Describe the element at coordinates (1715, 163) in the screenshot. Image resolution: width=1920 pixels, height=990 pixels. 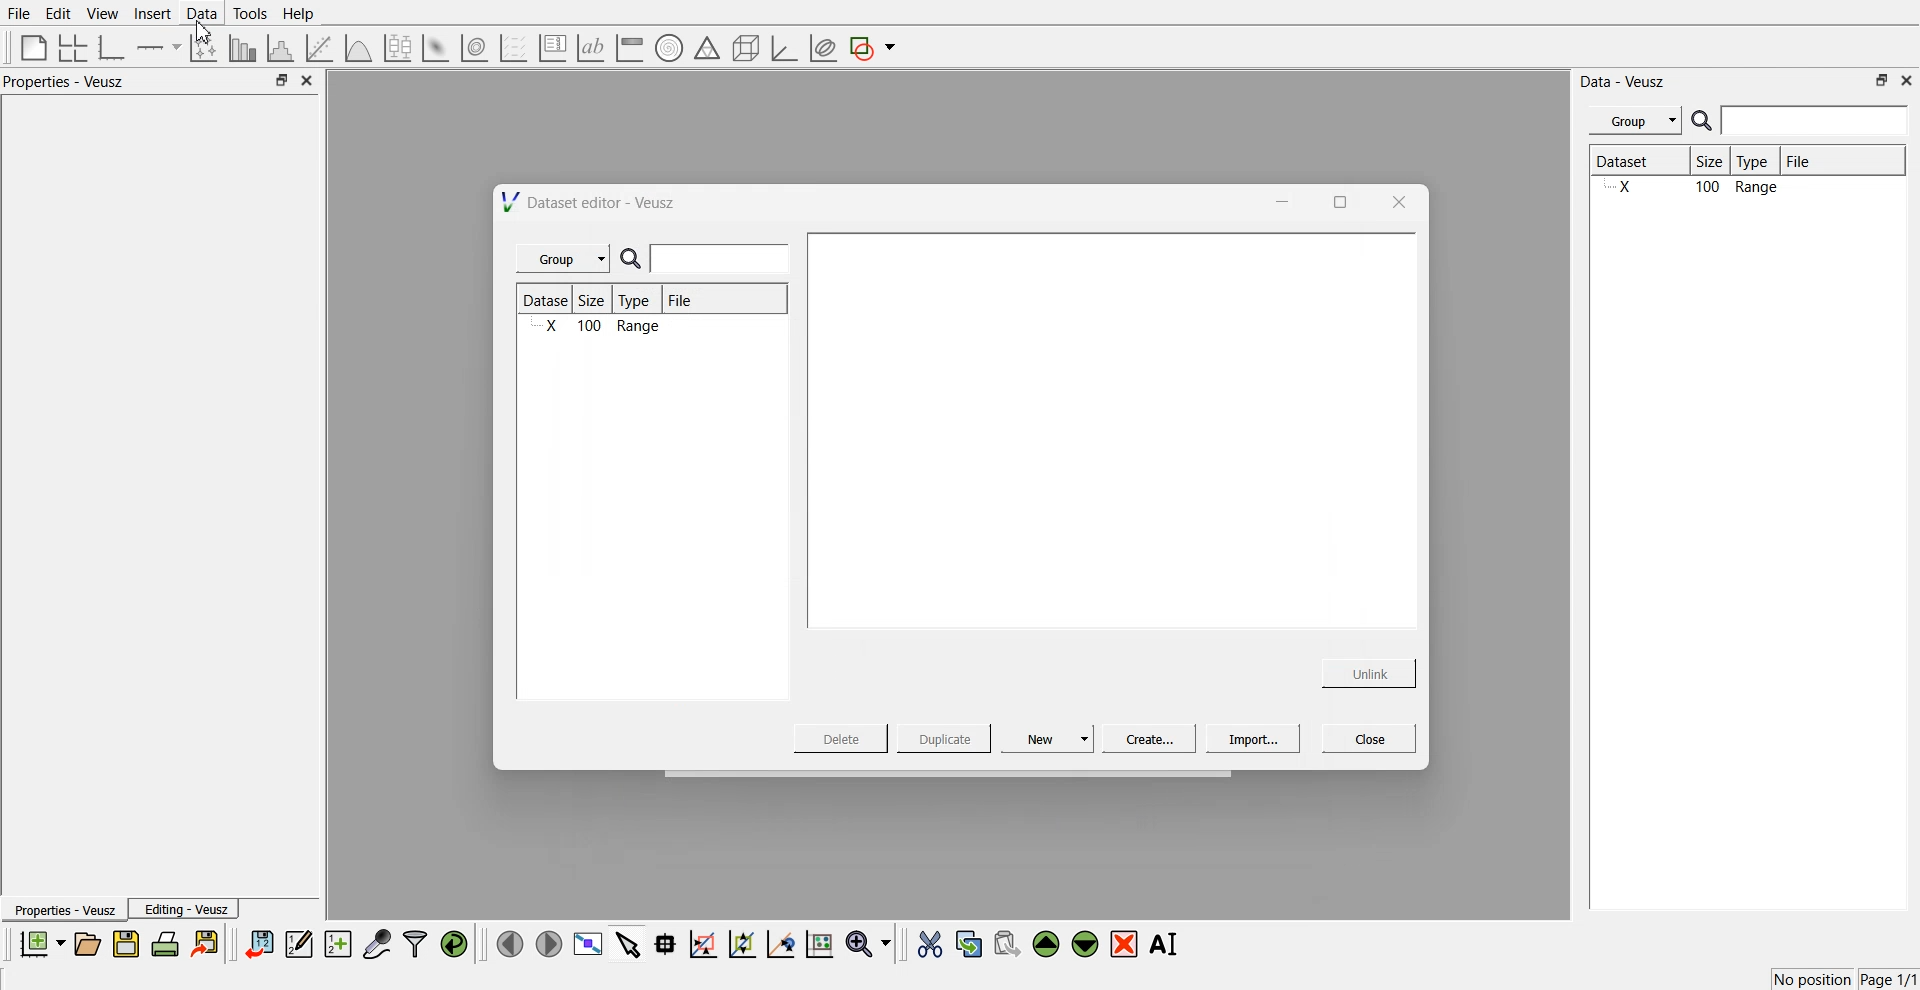
I see `Size` at that location.